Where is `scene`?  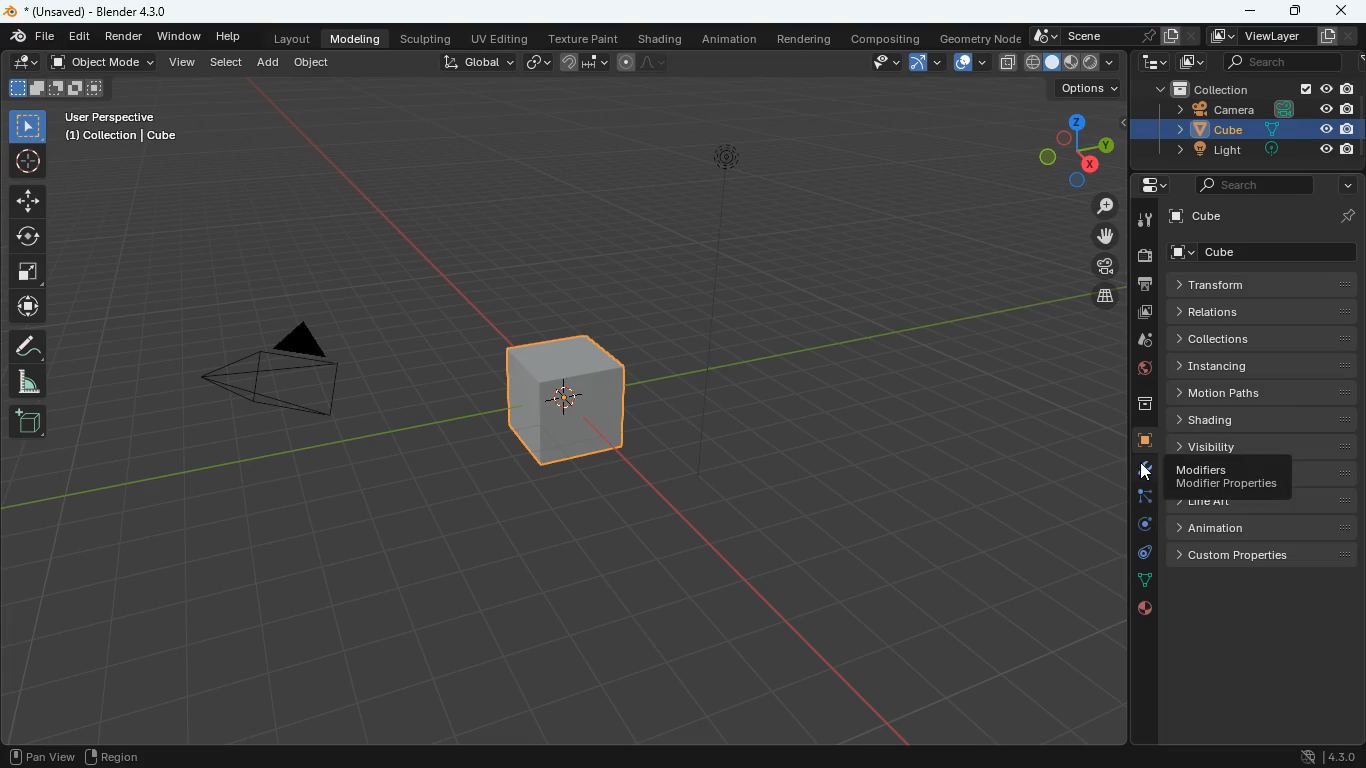 scene is located at coordinates (1115, 36).